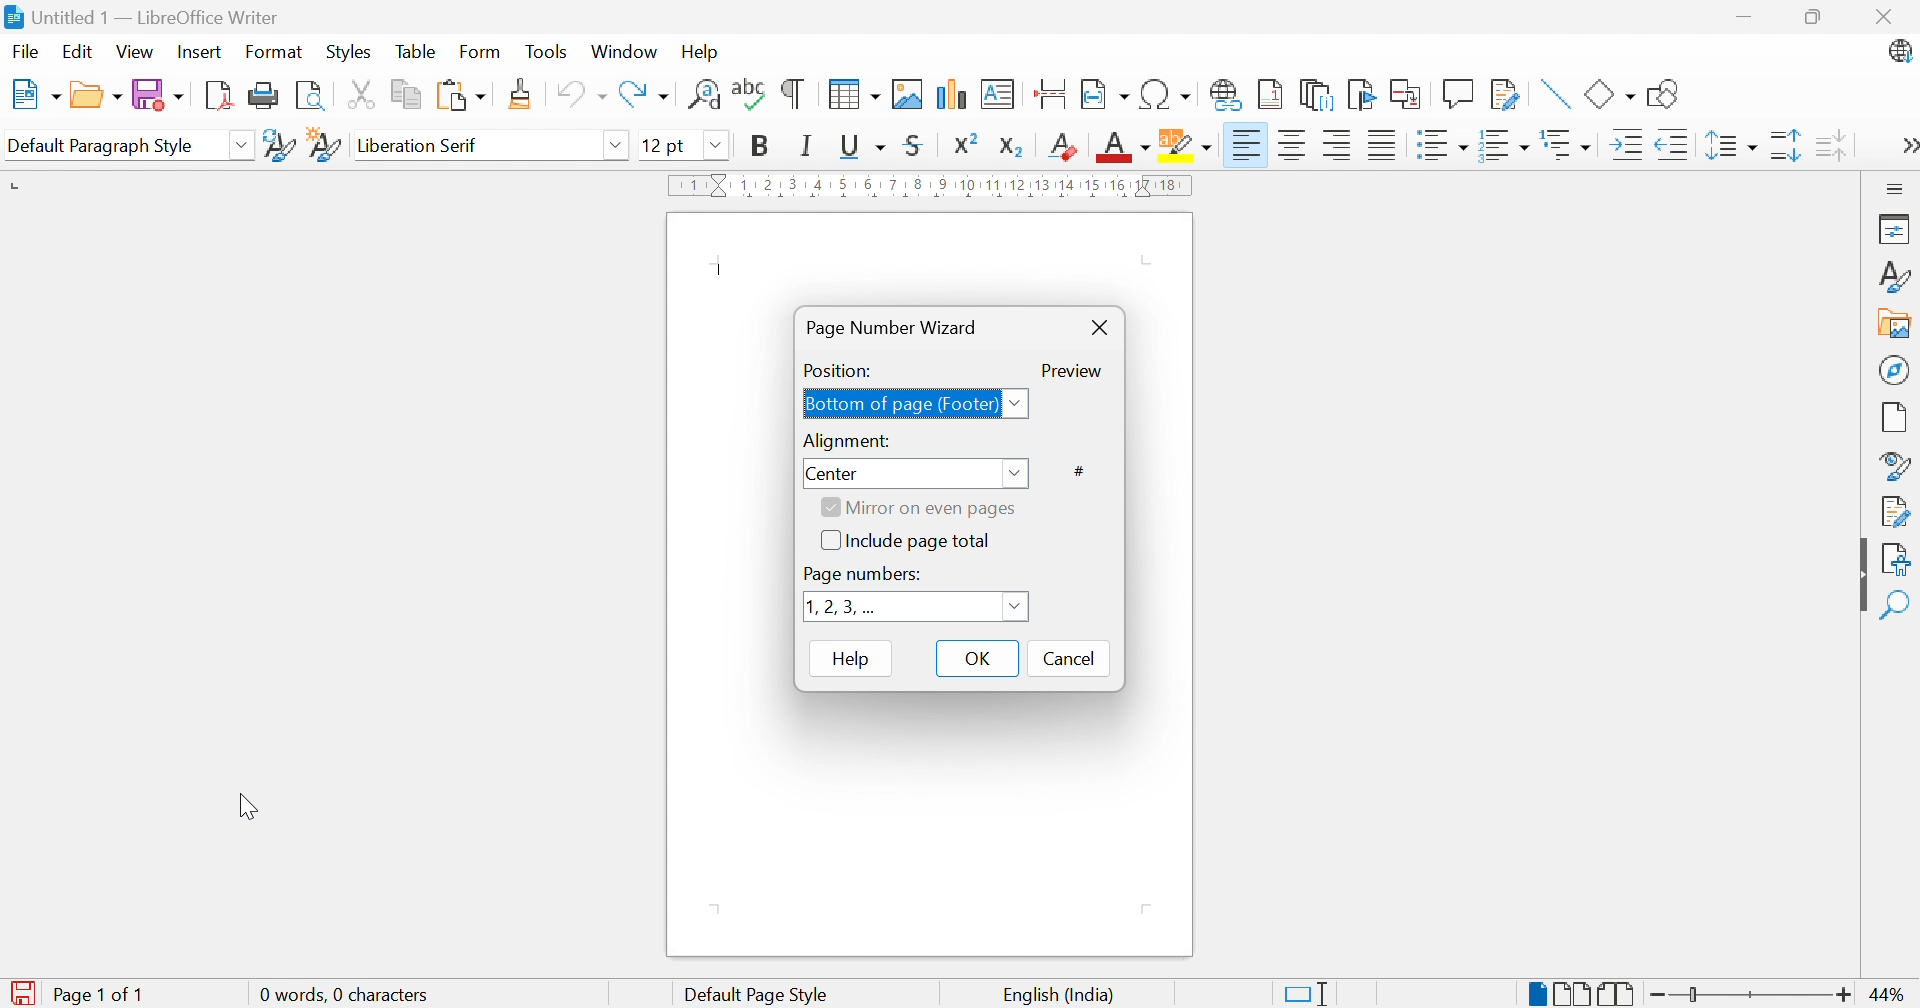 Image resolution: width=1920 pixels, height=1008 pixels. I want to click on Typing cursor, so click(723, 271).